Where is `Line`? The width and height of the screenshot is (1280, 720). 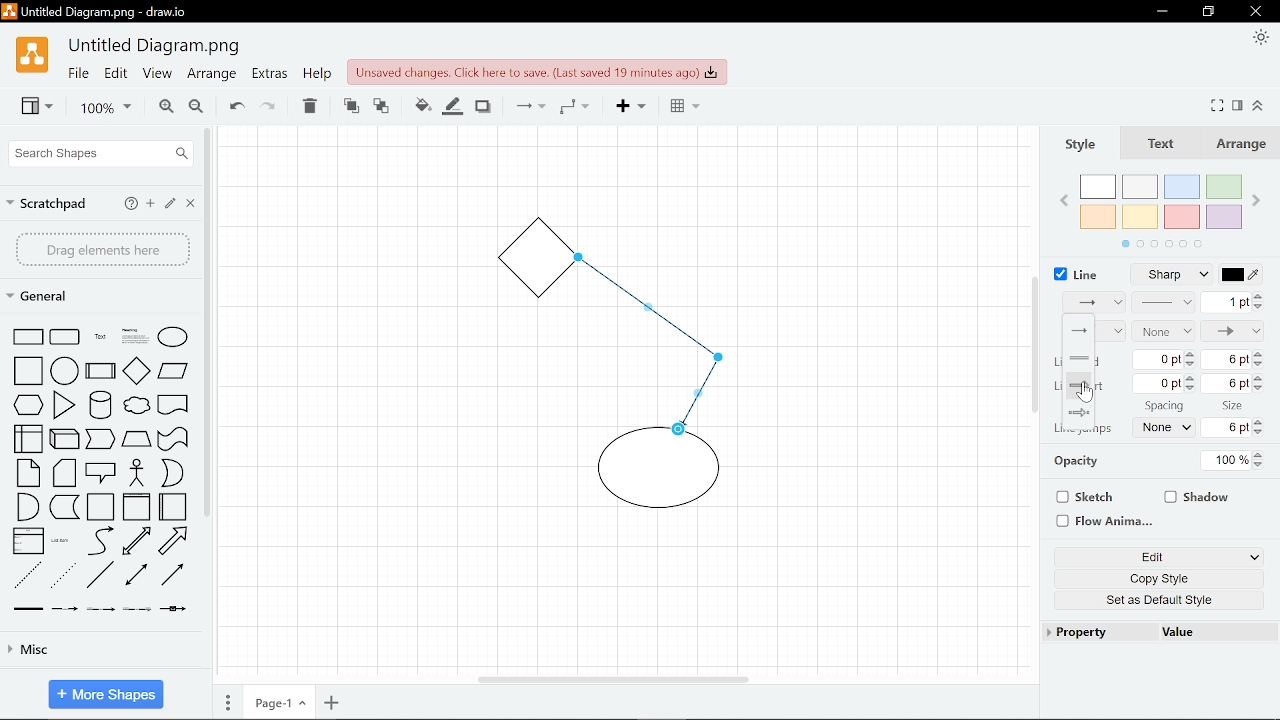 Line is located at coordinates (1076, 272).